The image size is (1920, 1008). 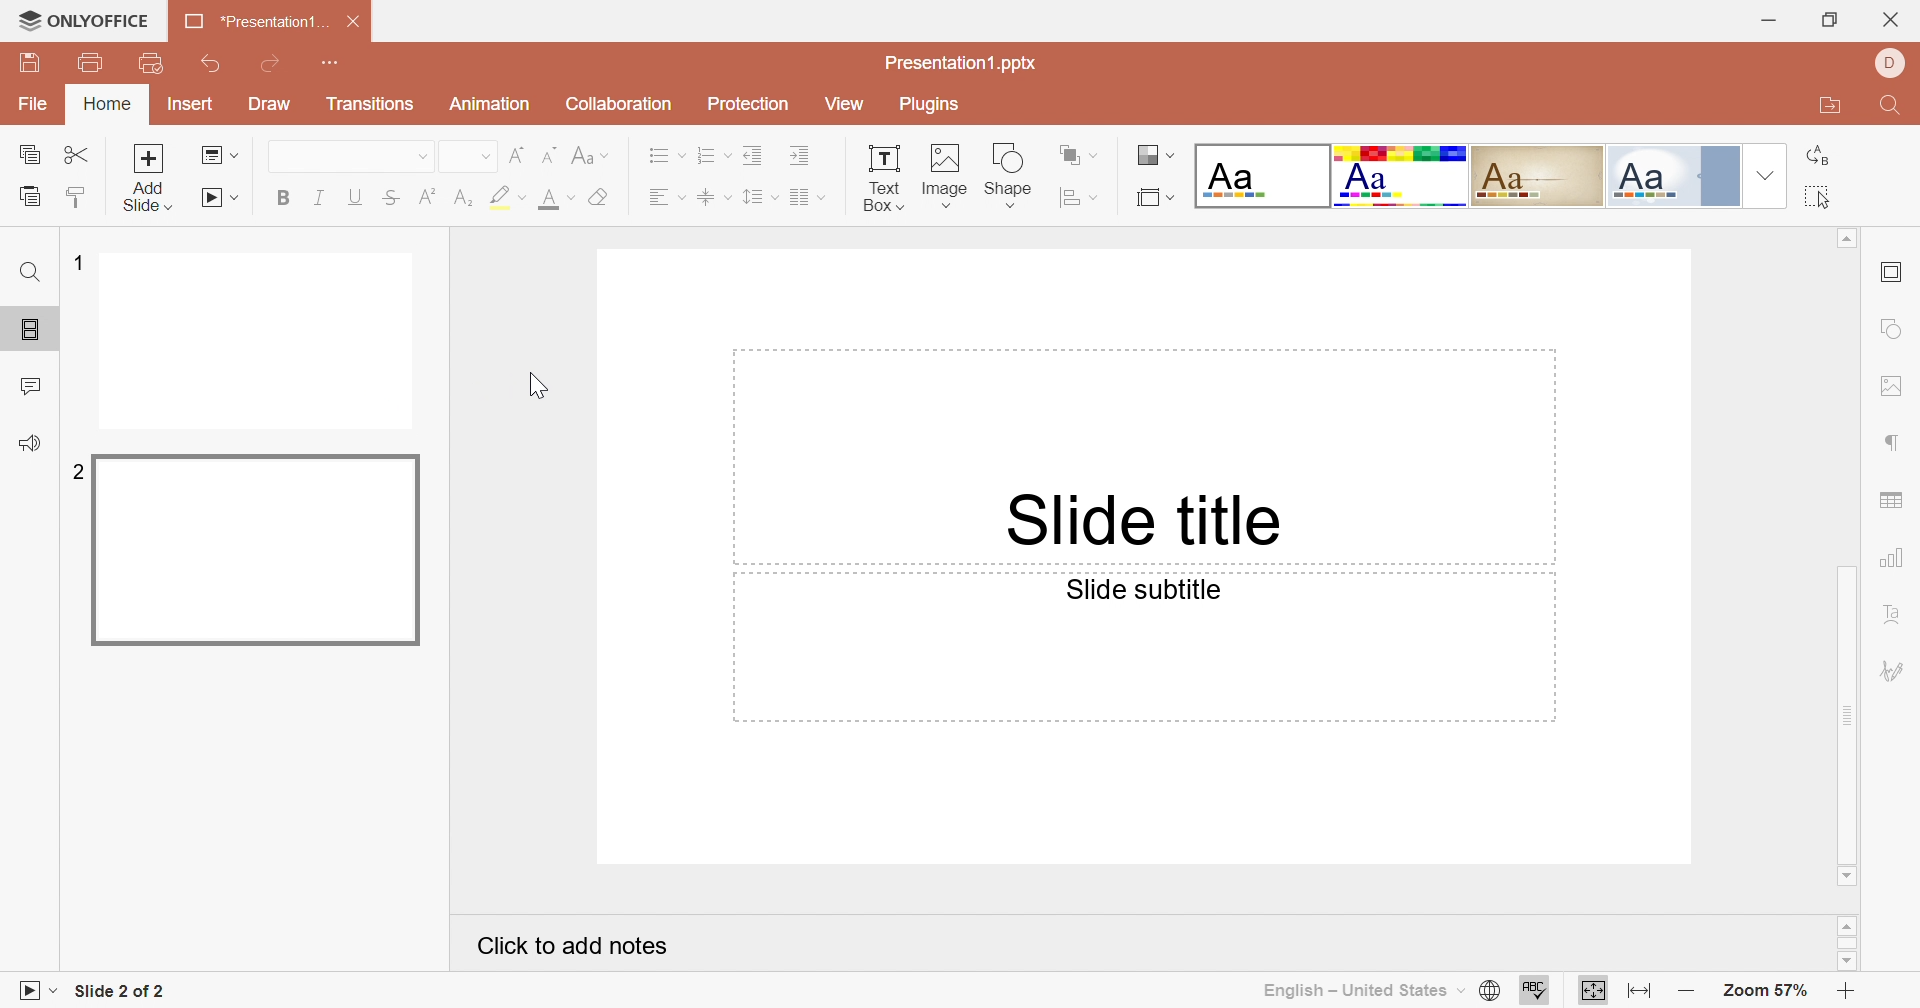 I want to click on Minimize, so click(x=1767, y=18).